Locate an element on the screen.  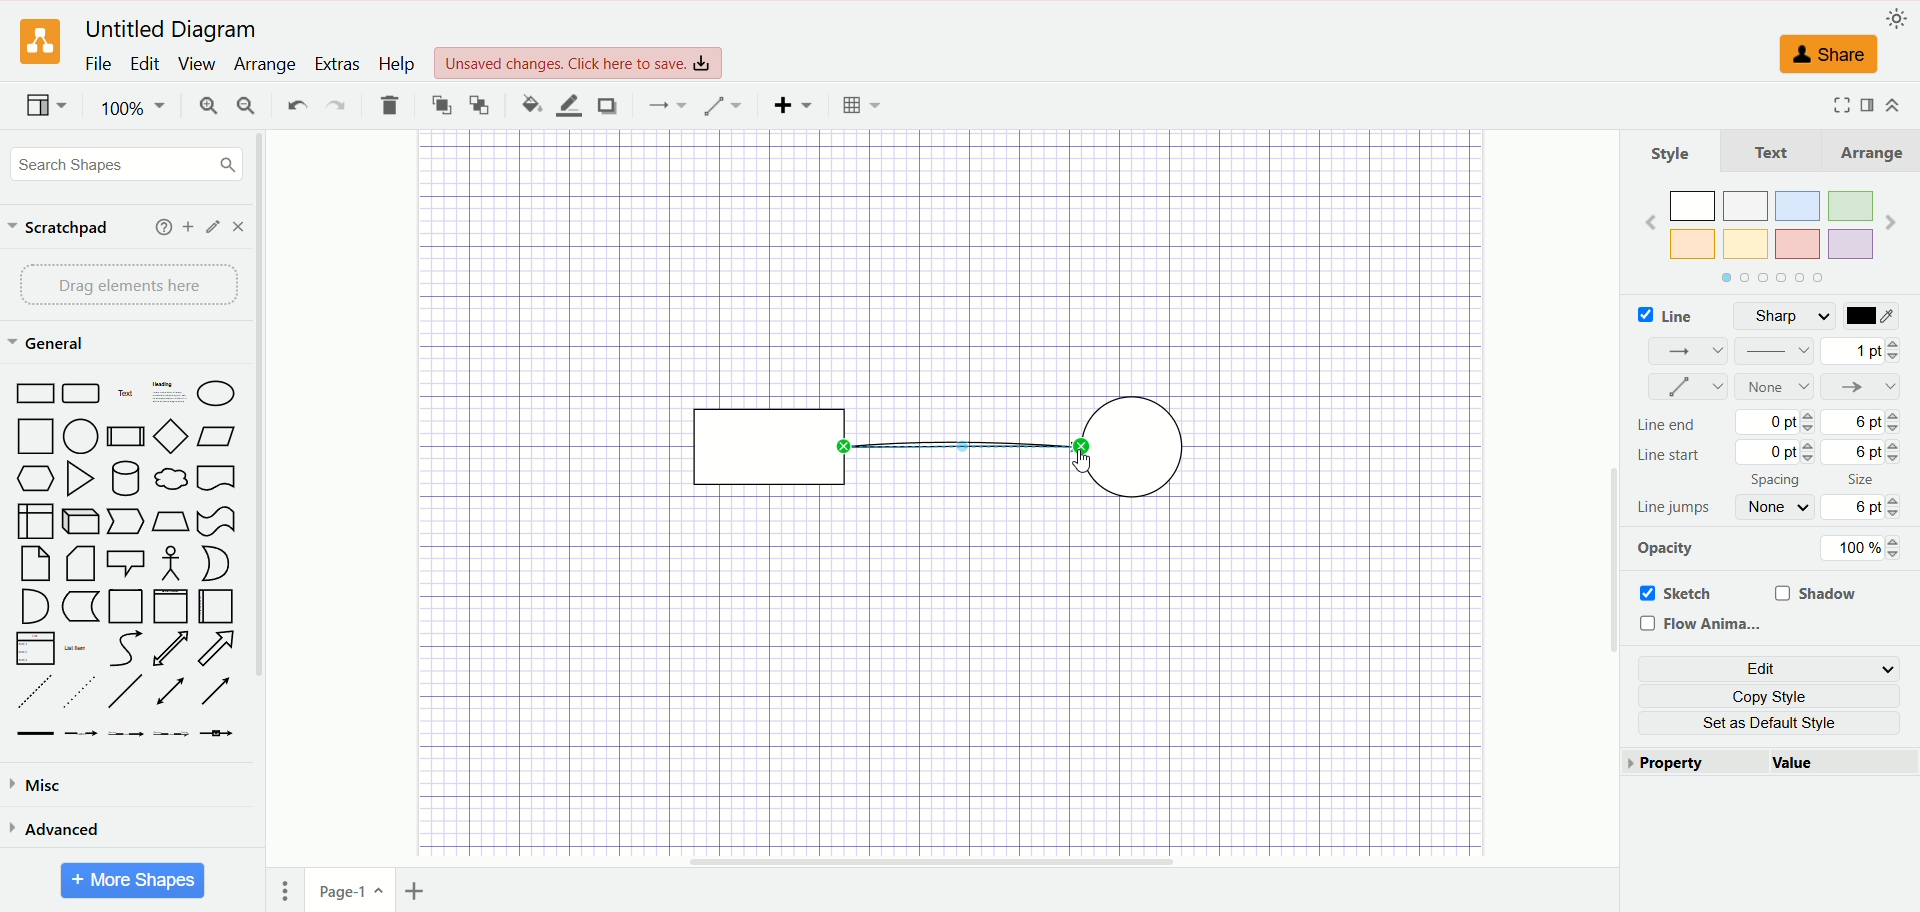
Dashed Line is located at coordinates (38, 691).